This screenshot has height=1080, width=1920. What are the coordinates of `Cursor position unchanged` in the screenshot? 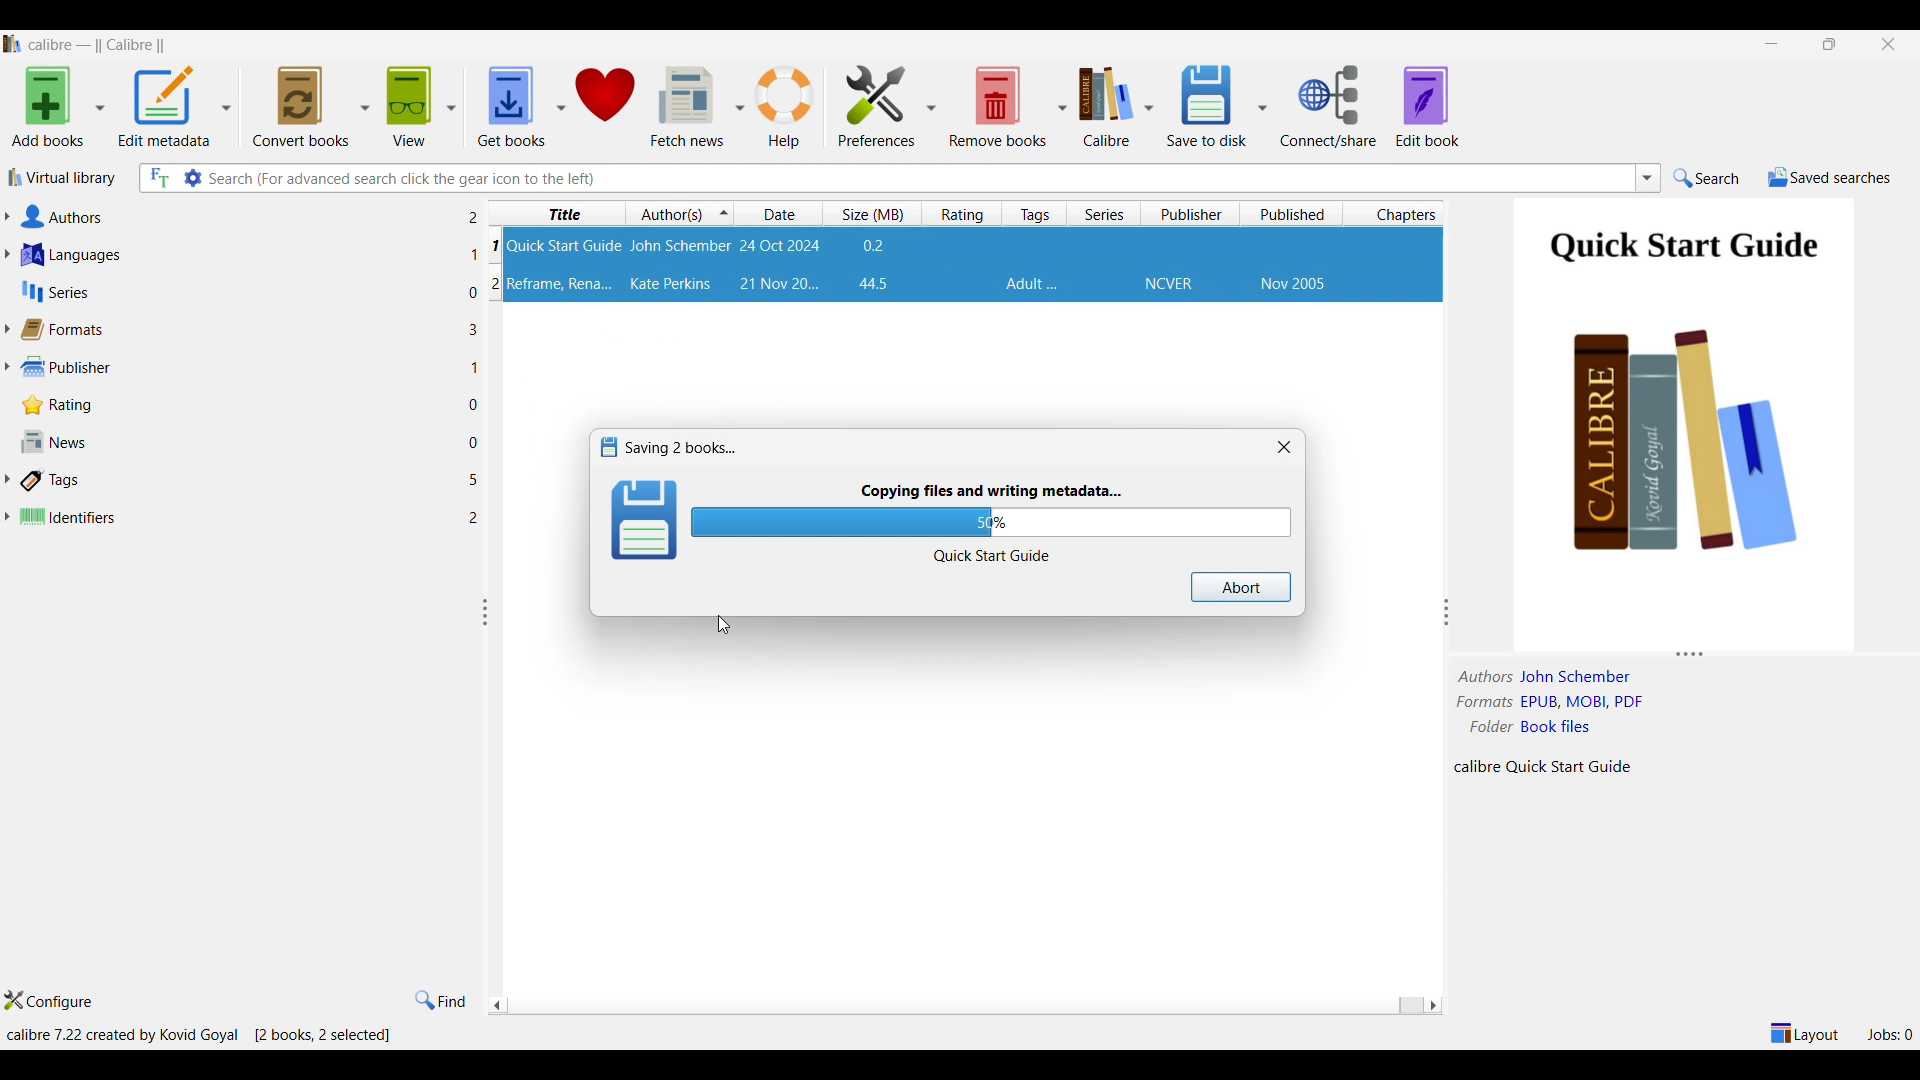 It's located at (724, 625).